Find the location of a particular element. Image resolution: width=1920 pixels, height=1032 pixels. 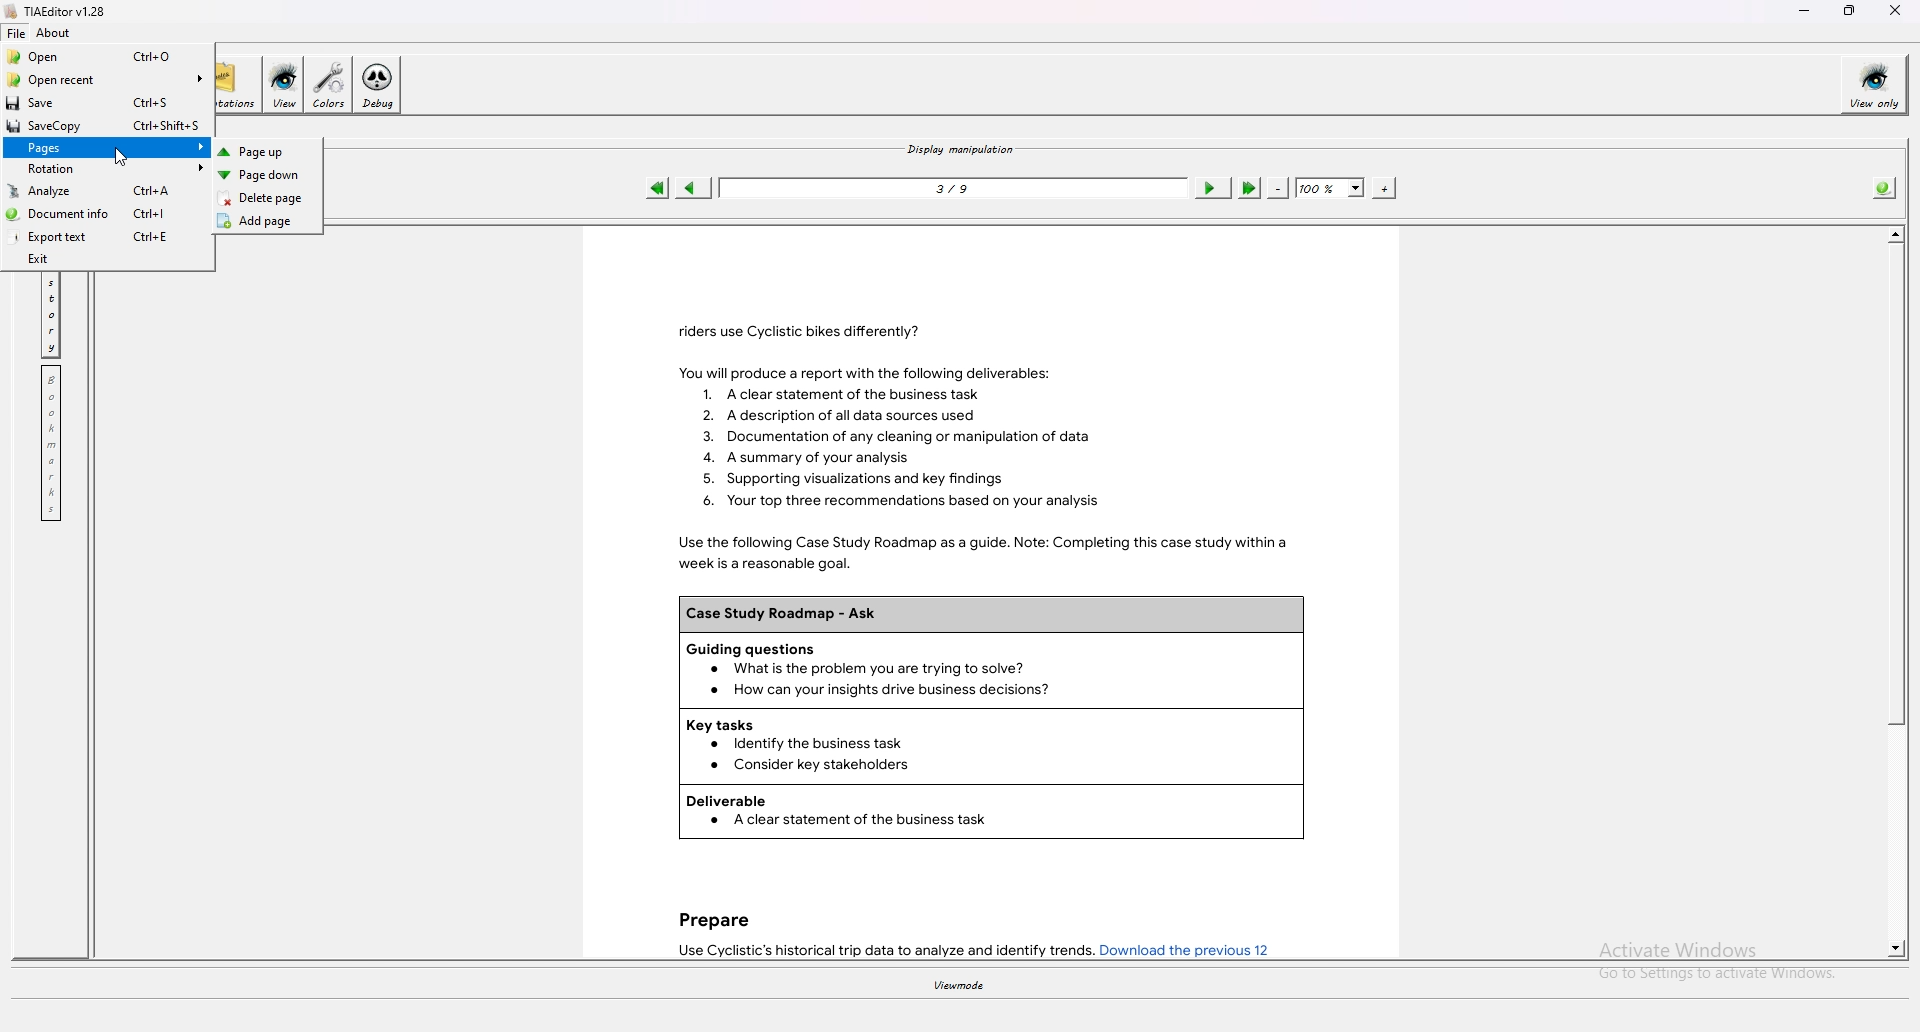

Key tasks Identify the business task Consider key stakeholders is located at coordinates (992, 747).